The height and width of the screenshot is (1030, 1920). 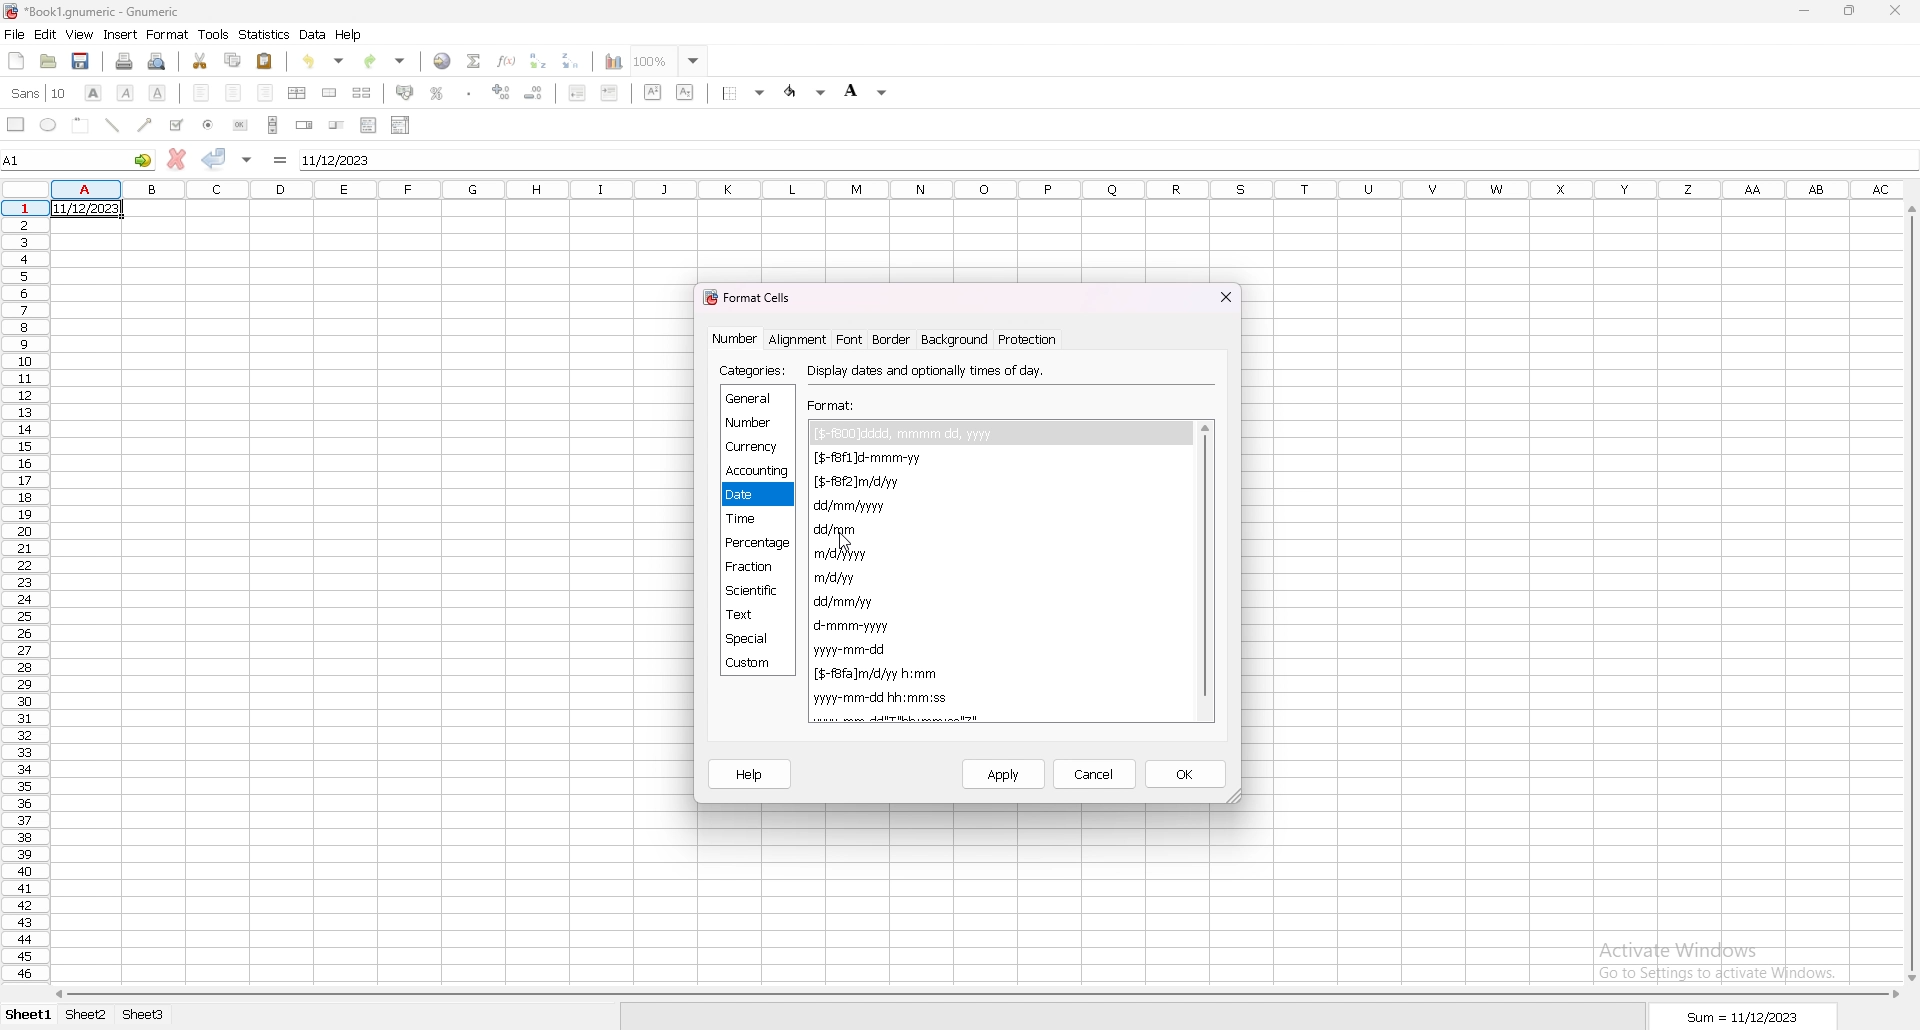 What do you see at coordinates (265, 93) in the screenshot?
I see `right align` at bounding box center [265, 93].